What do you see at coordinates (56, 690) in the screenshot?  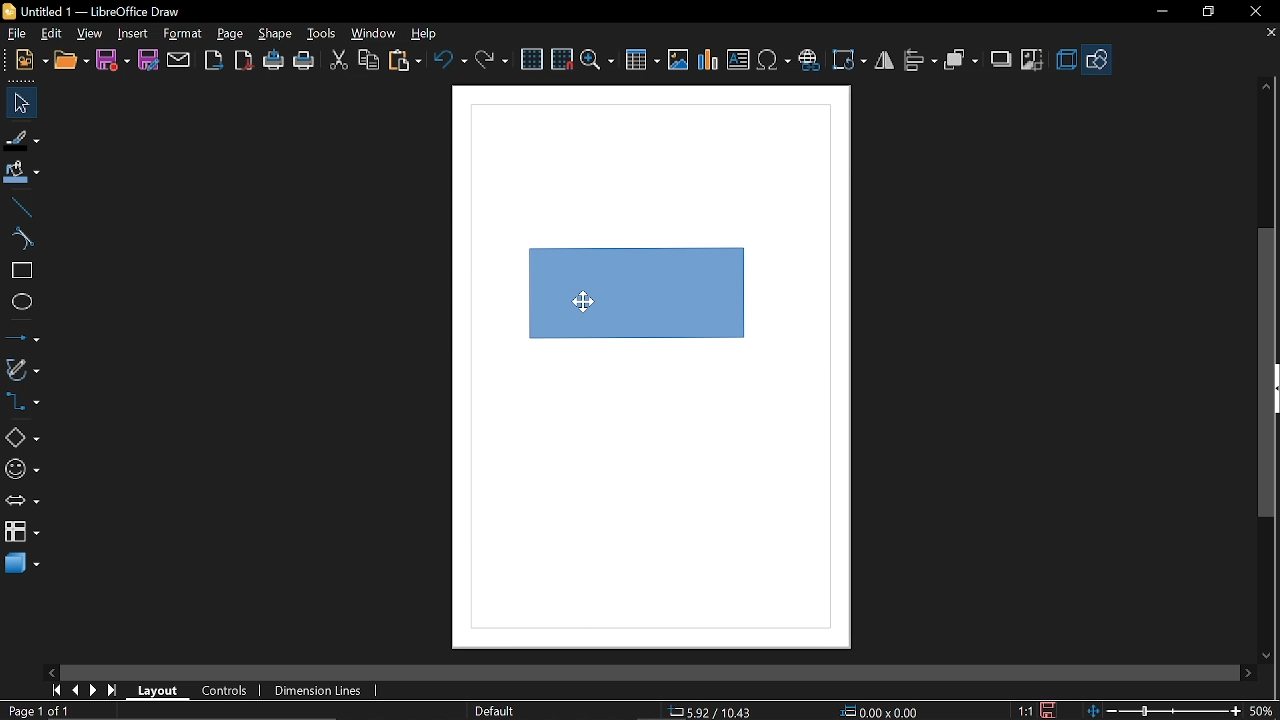 I see `Go to first page ` at bounding box center [56, 690].